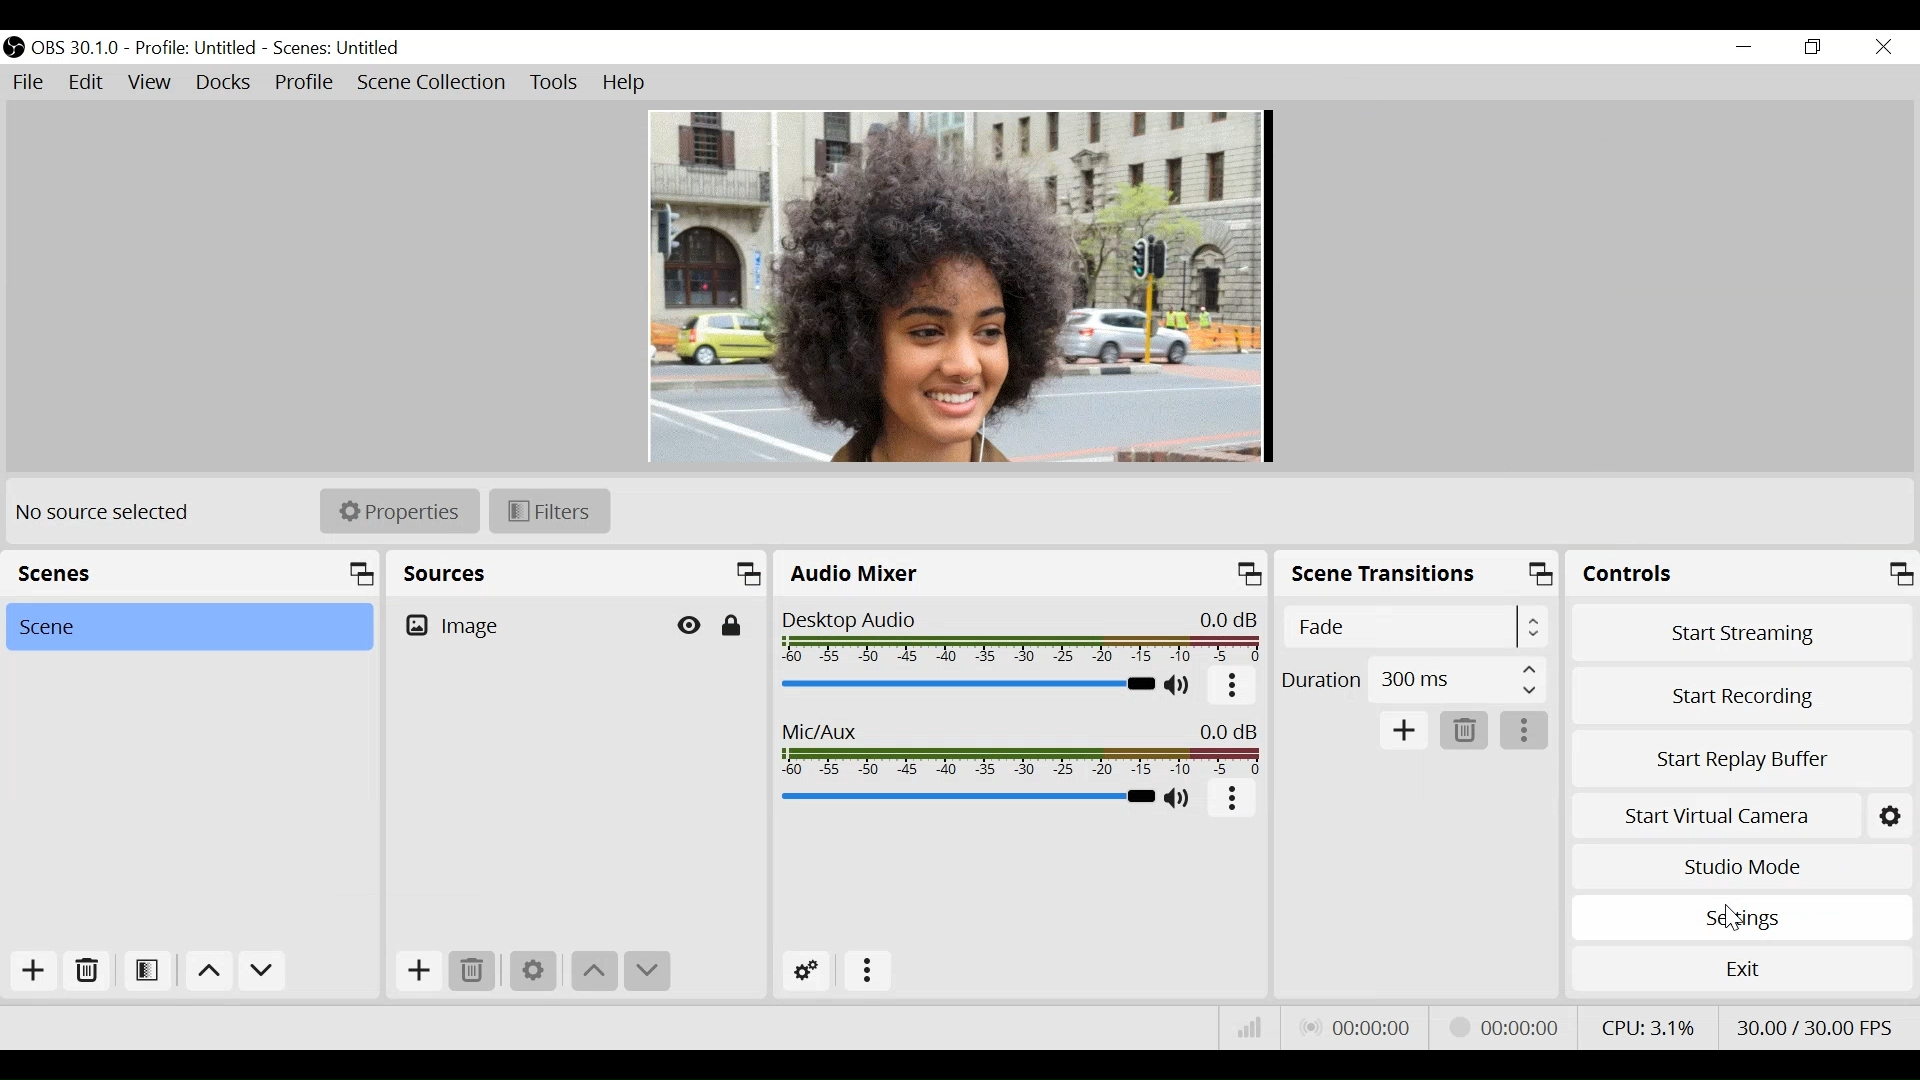 The image size is (1920, 1080). Describe the element at coordinates (1742, 917) in the screenshot. I see `Settings` at that location.